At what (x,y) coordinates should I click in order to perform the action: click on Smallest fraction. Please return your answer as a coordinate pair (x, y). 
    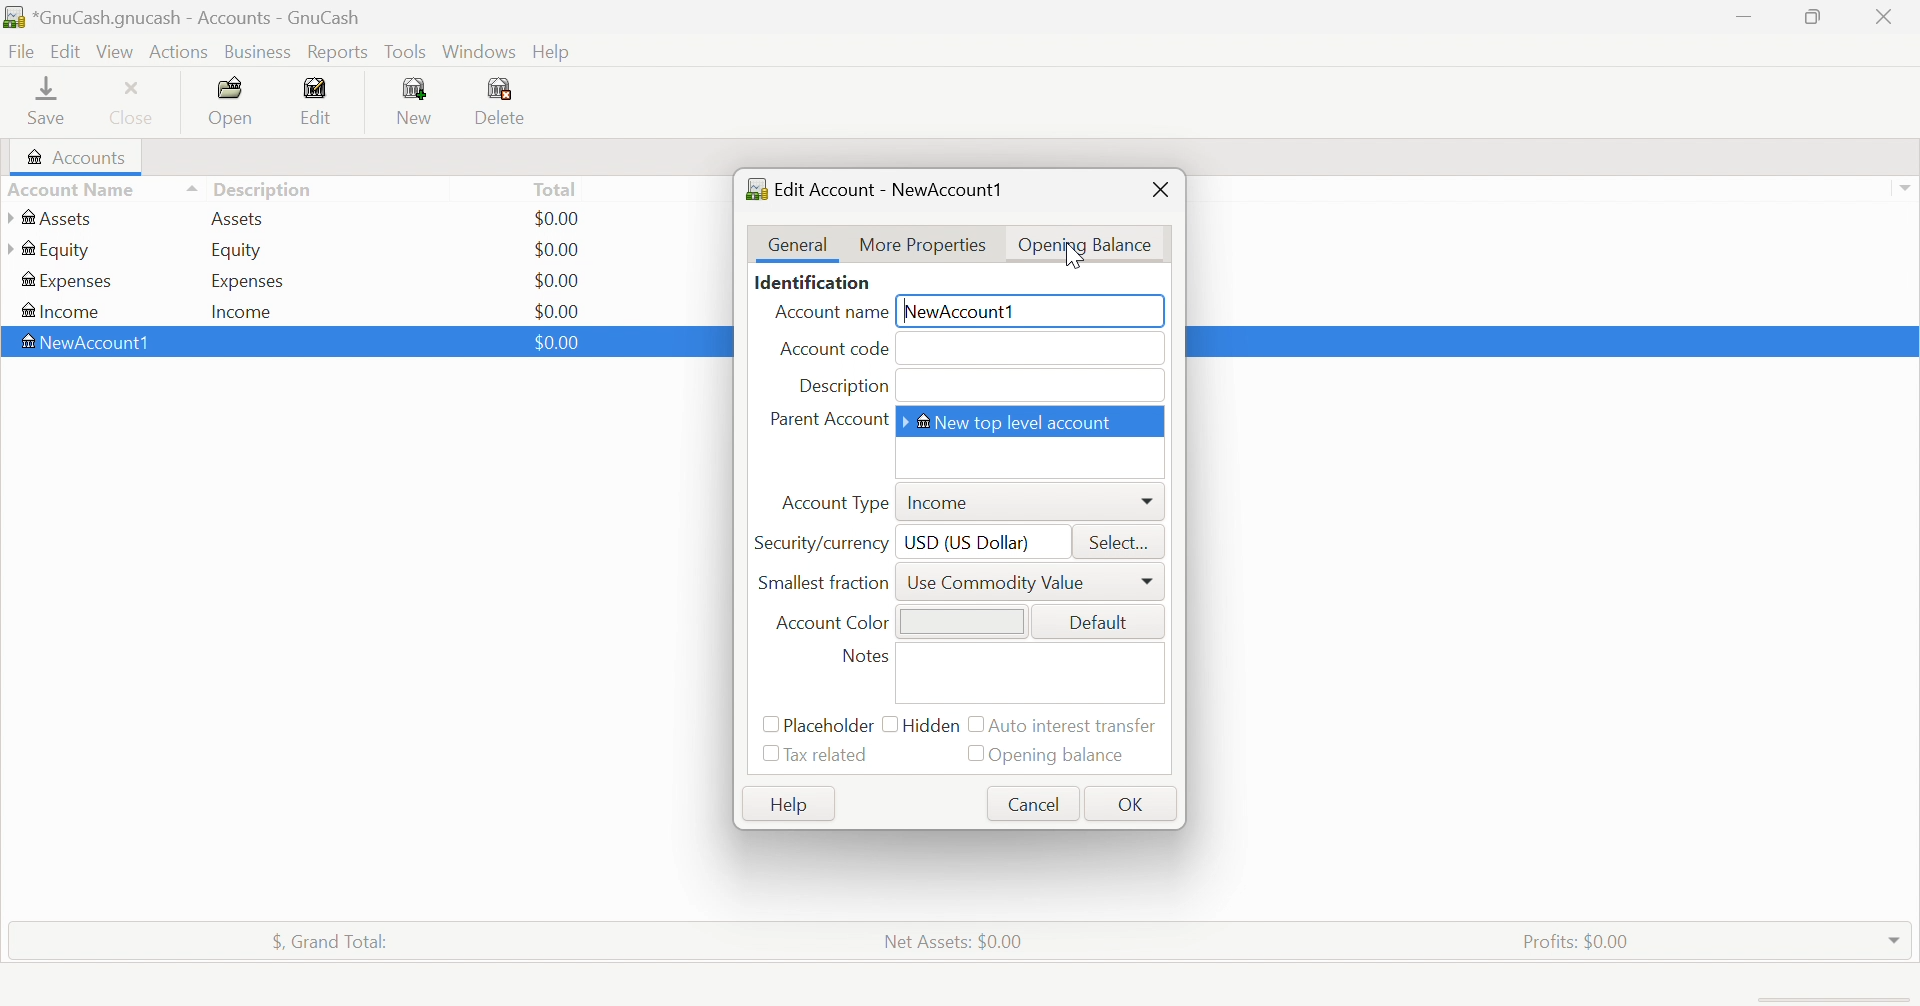
    Looking at the image, I should click on (822, 581).